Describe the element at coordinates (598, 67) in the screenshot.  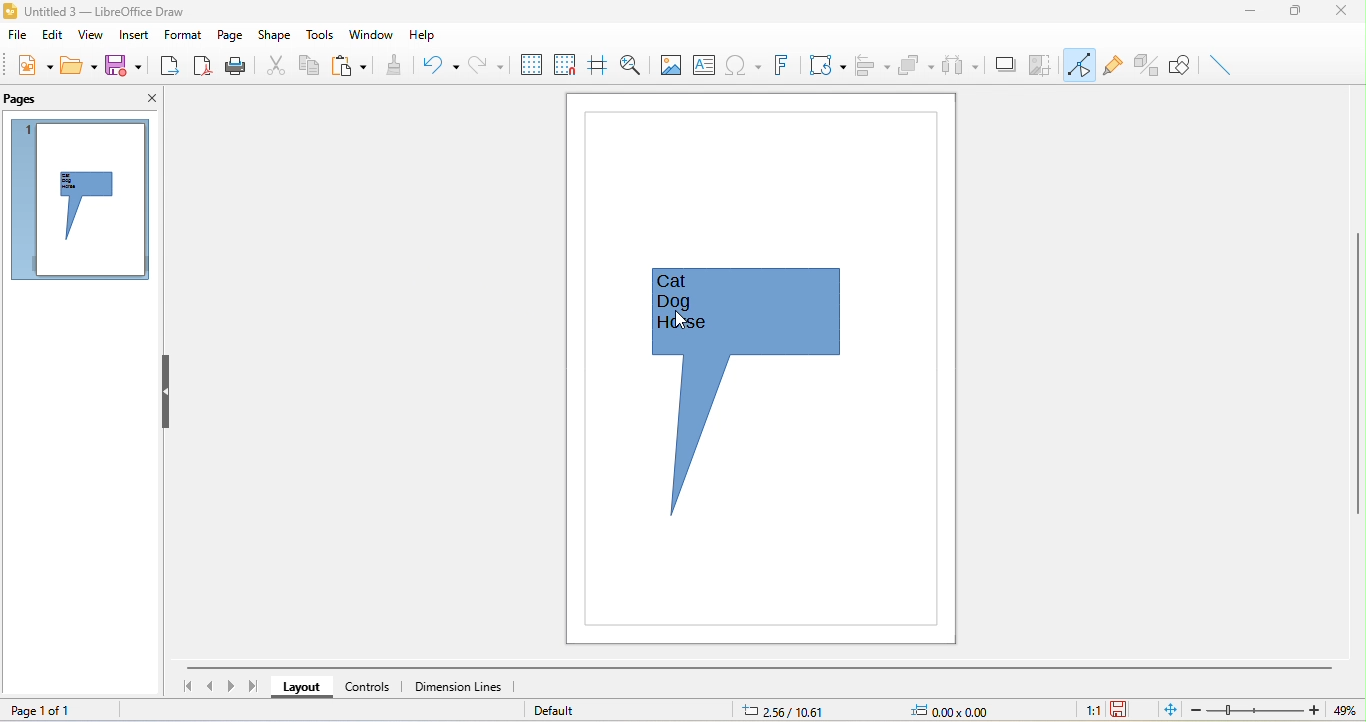
I see `helpline while moving` at that location.